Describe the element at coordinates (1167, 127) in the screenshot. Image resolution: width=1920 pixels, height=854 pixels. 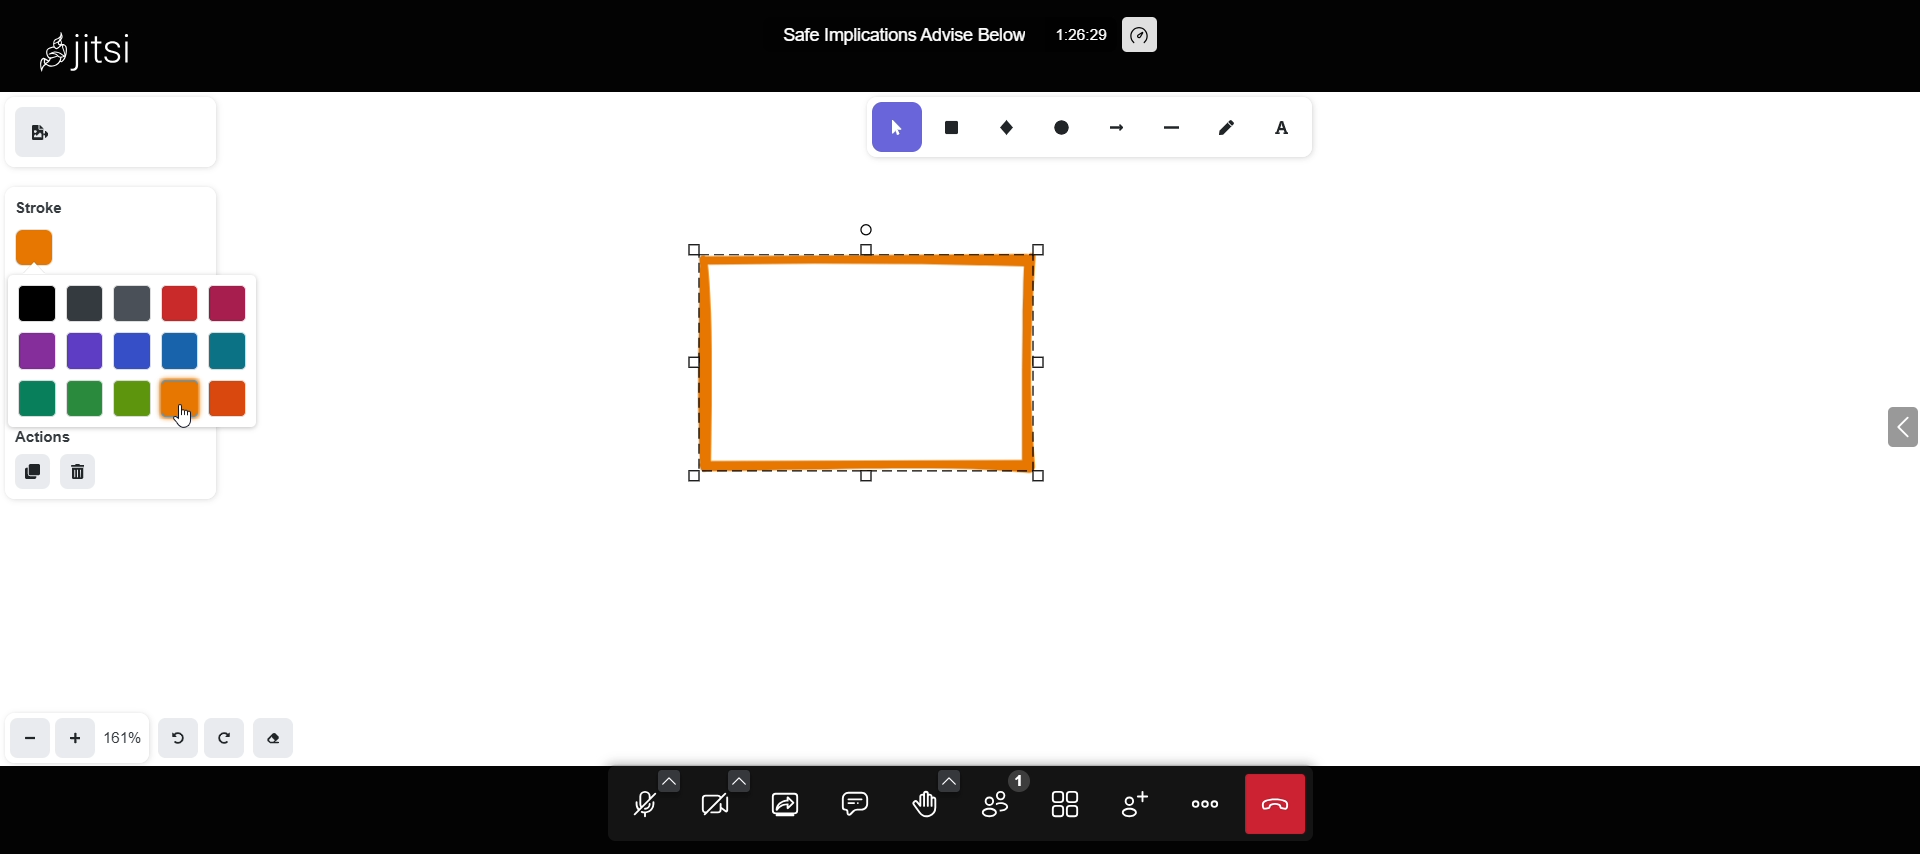
I see `line` at that location.